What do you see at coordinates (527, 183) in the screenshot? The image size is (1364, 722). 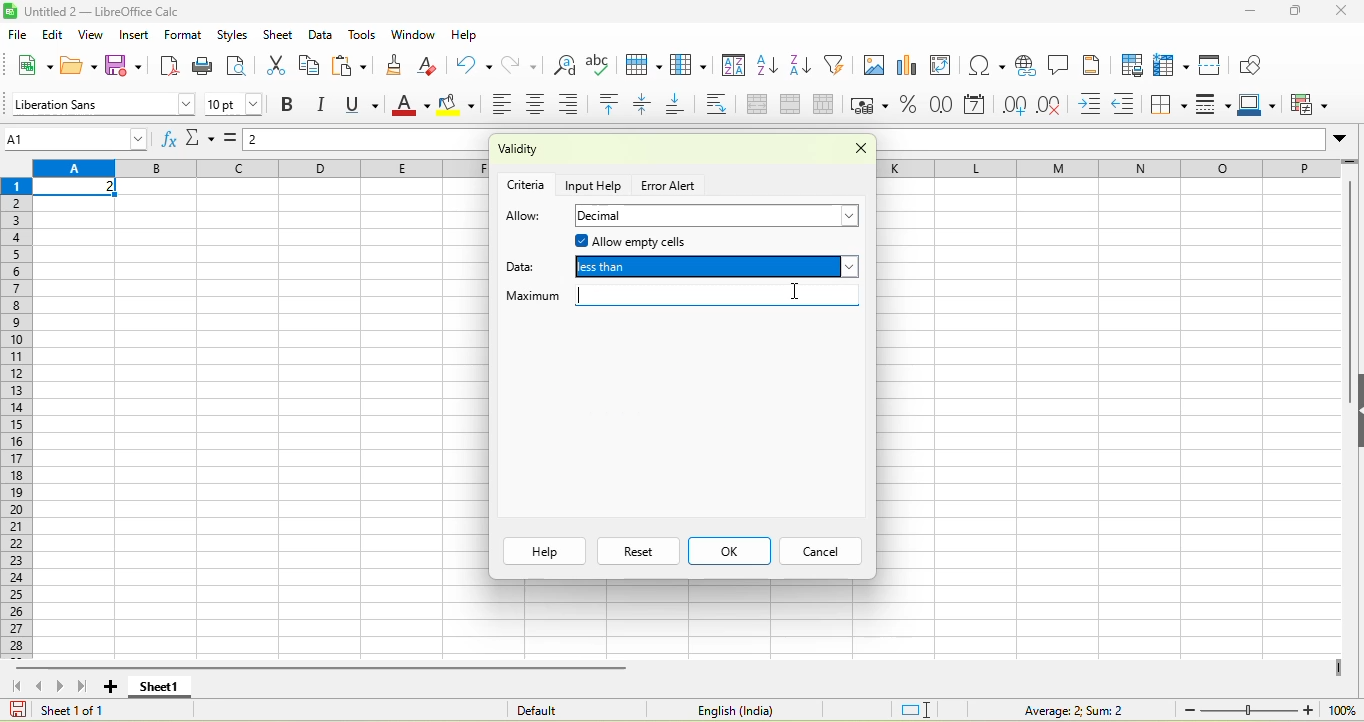 I see `criteria` at bounding box center [527, 183].